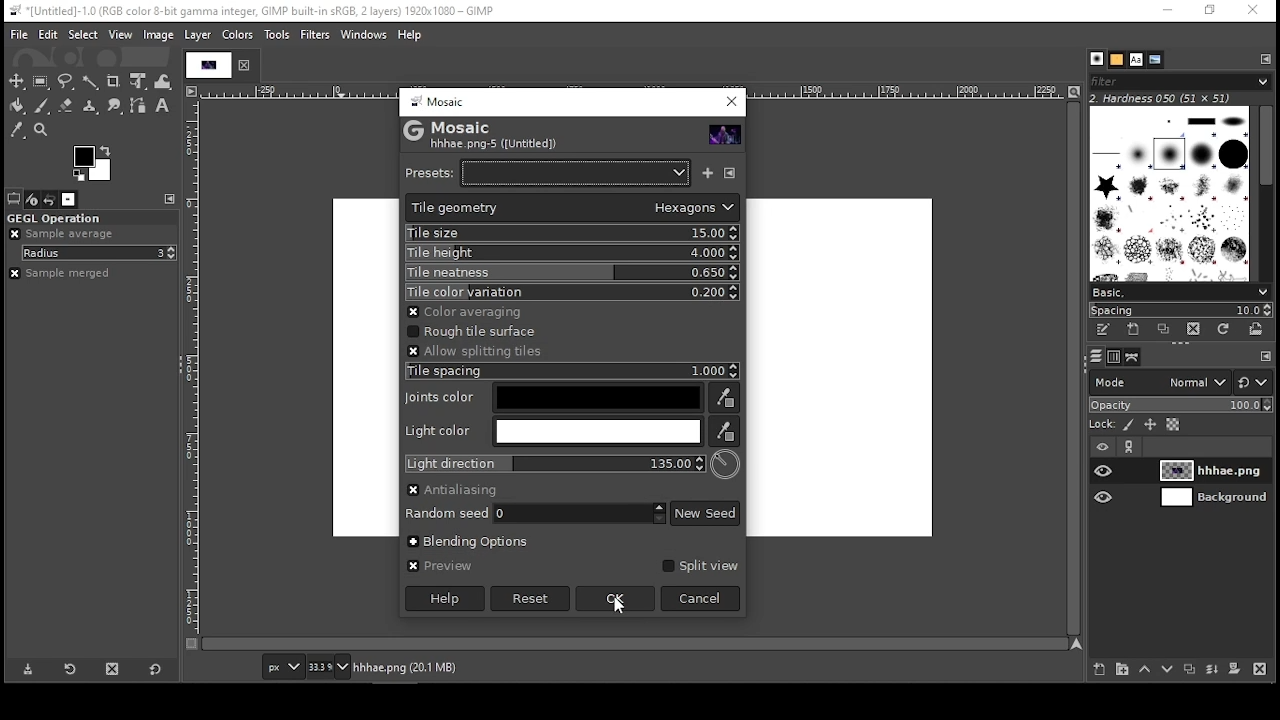  What do you see at coordinates (44, 106) in the screenshot?
I see `paint brush tool` at bounding box center [44, 106].